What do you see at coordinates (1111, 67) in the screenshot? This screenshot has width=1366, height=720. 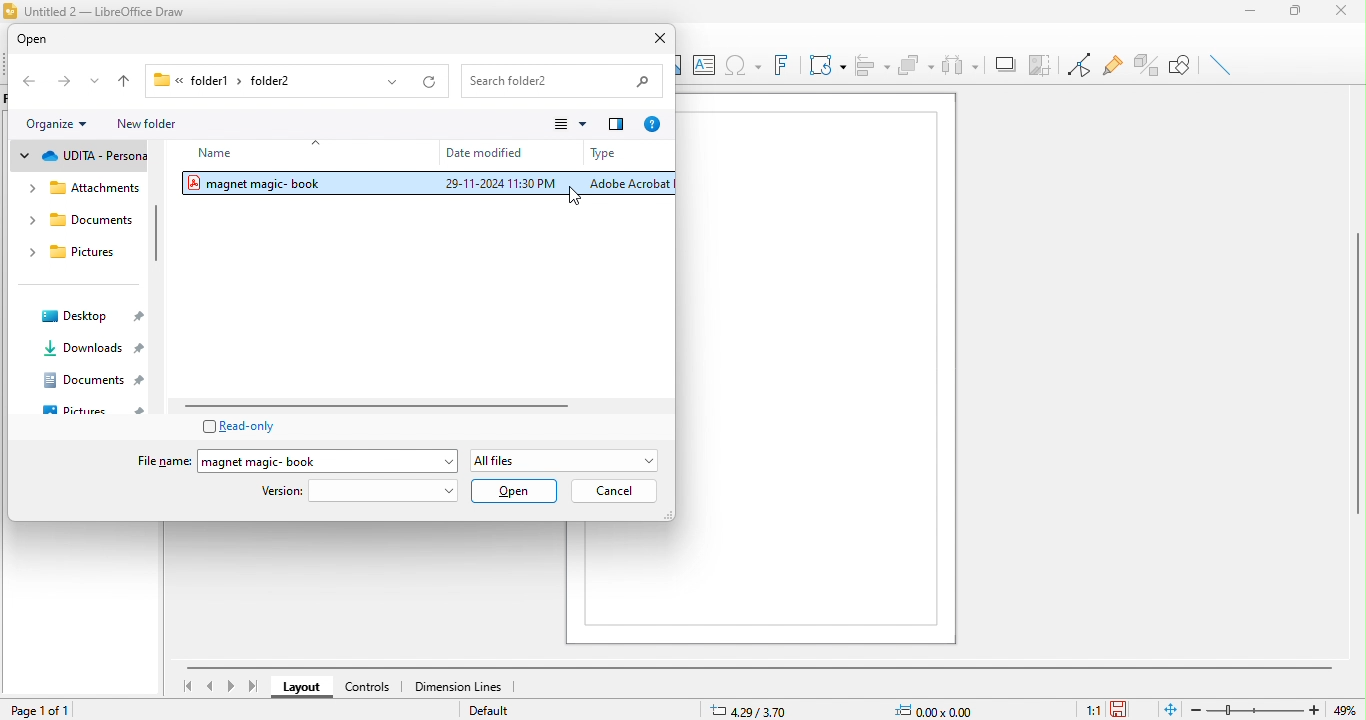 I see `gluepoint function` at bounding box center [1111, 67].